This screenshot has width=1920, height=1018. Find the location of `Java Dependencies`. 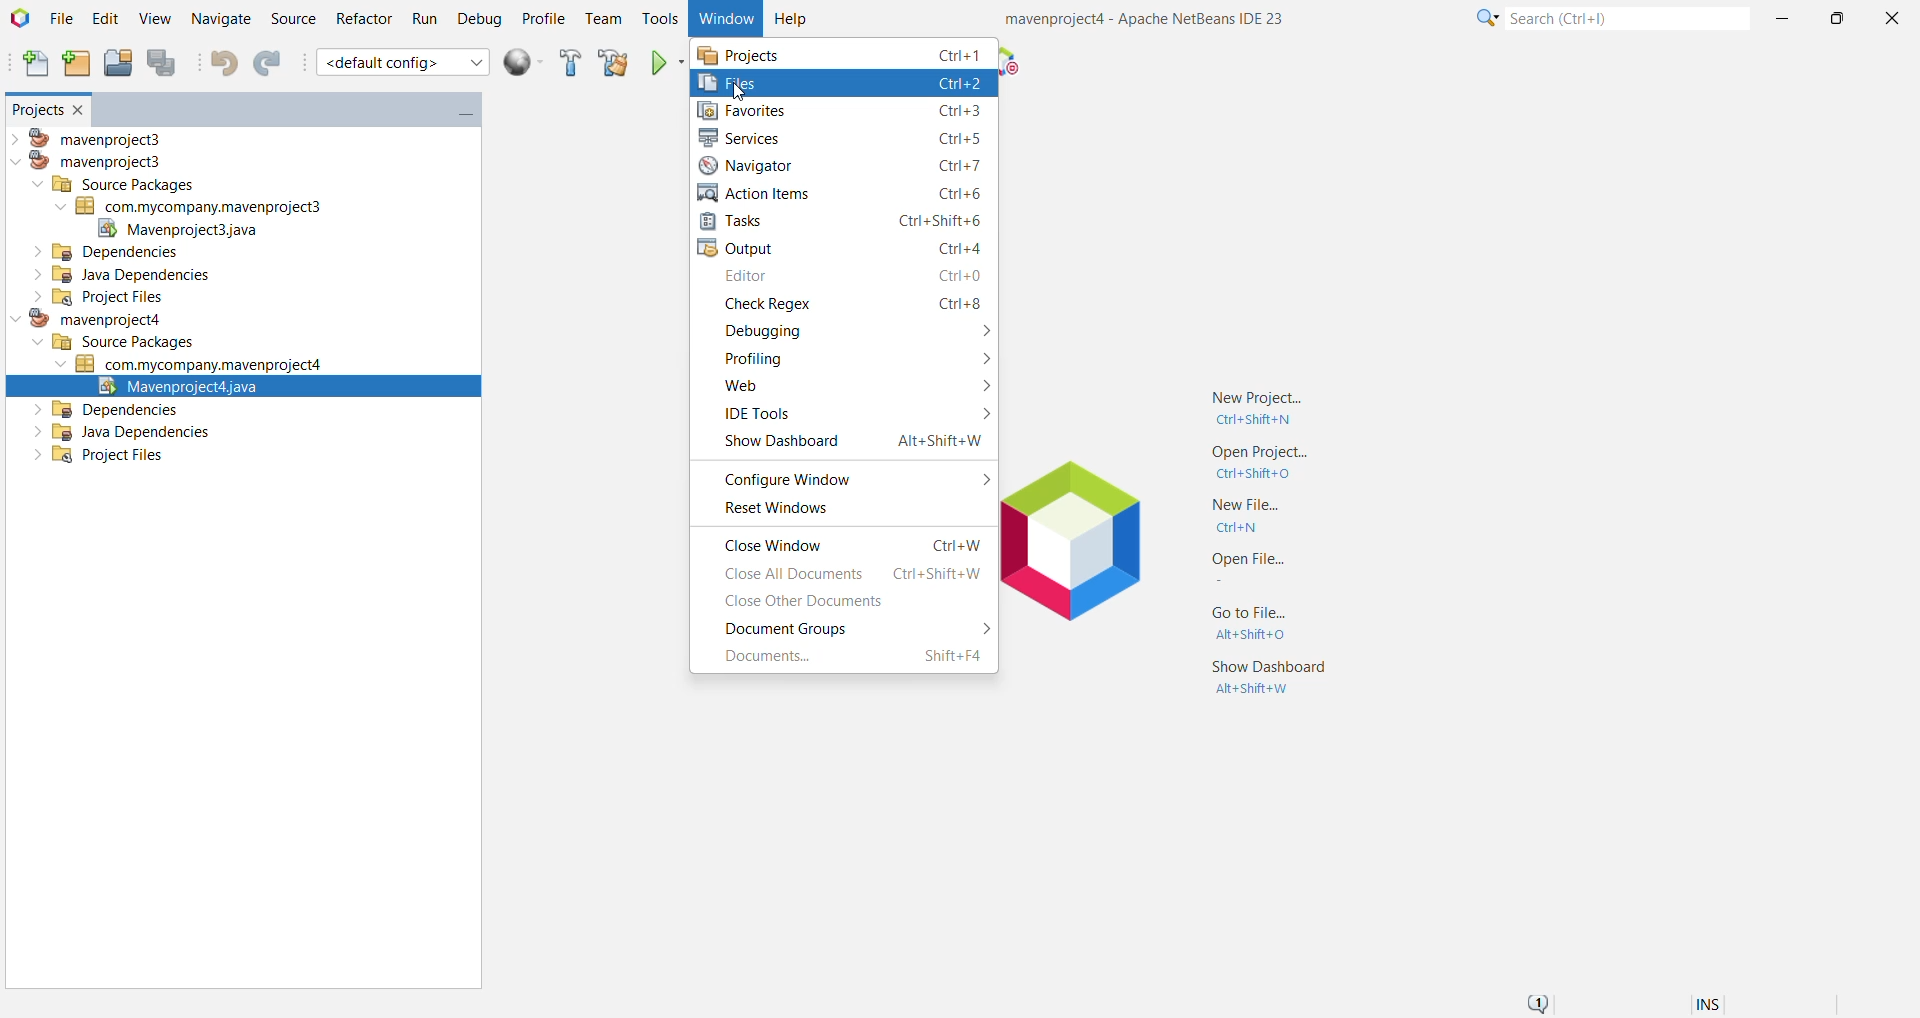

Java Dependencies is located at coordinates (116, 276).